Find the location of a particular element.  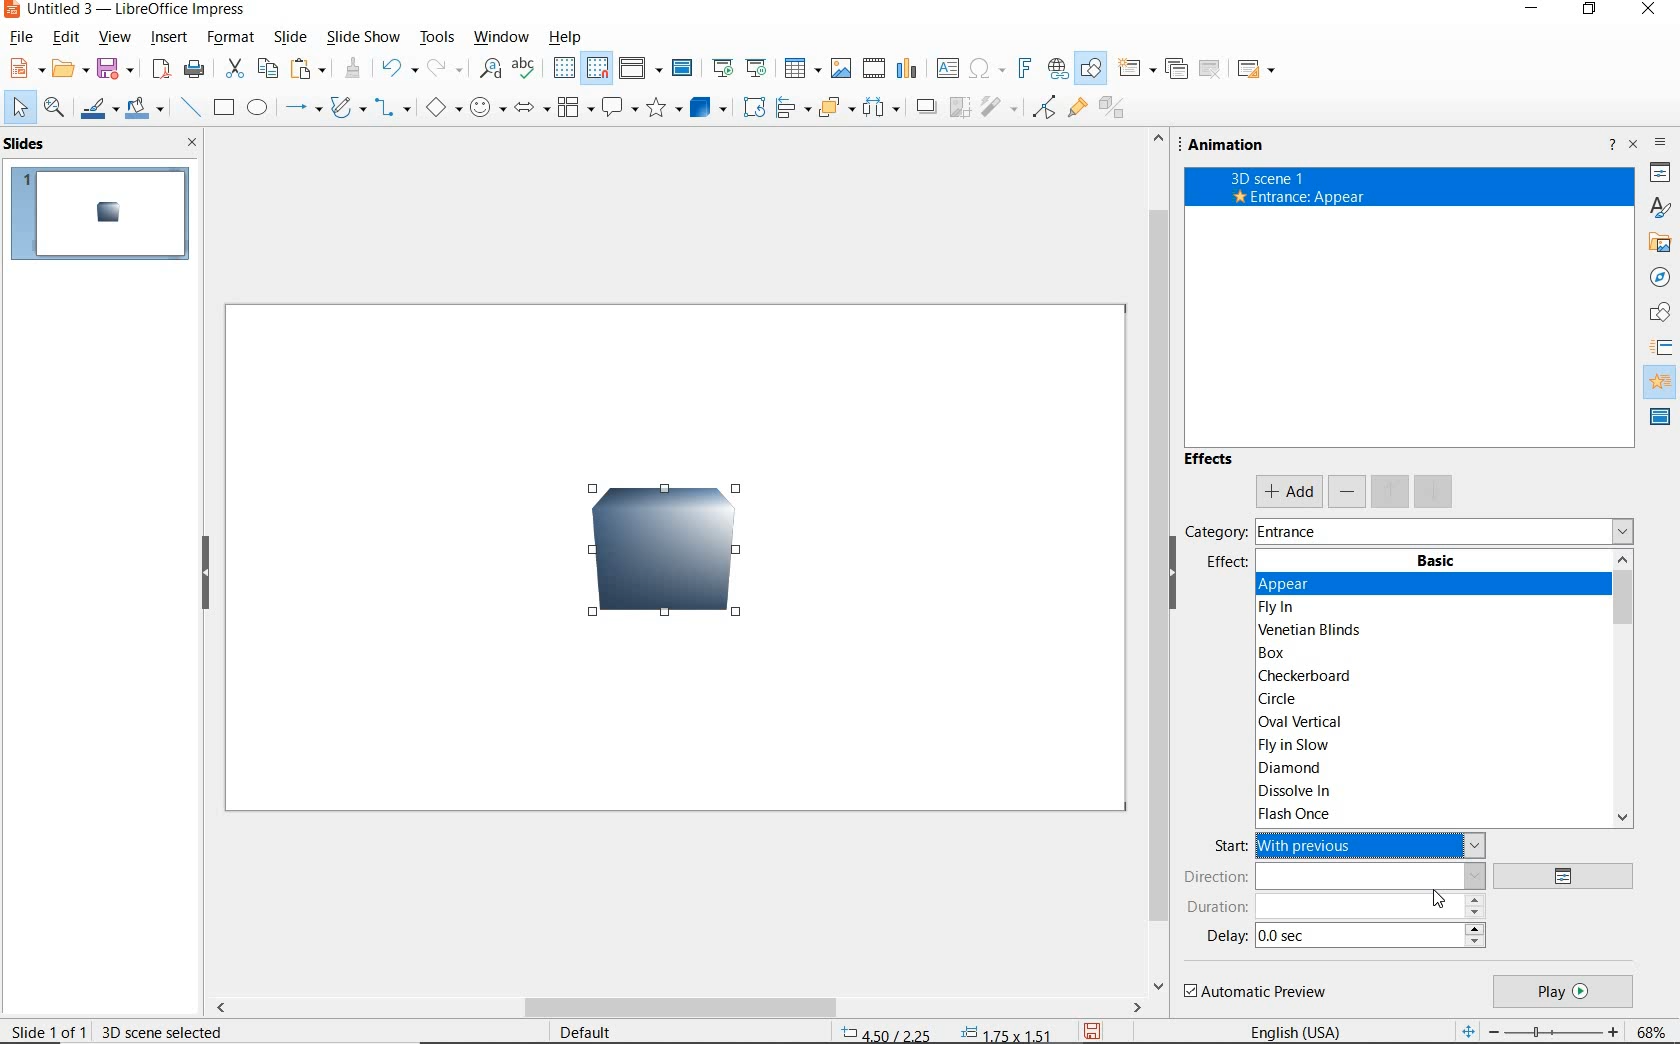

CIRCLE is located at coordinates (1281, 698).